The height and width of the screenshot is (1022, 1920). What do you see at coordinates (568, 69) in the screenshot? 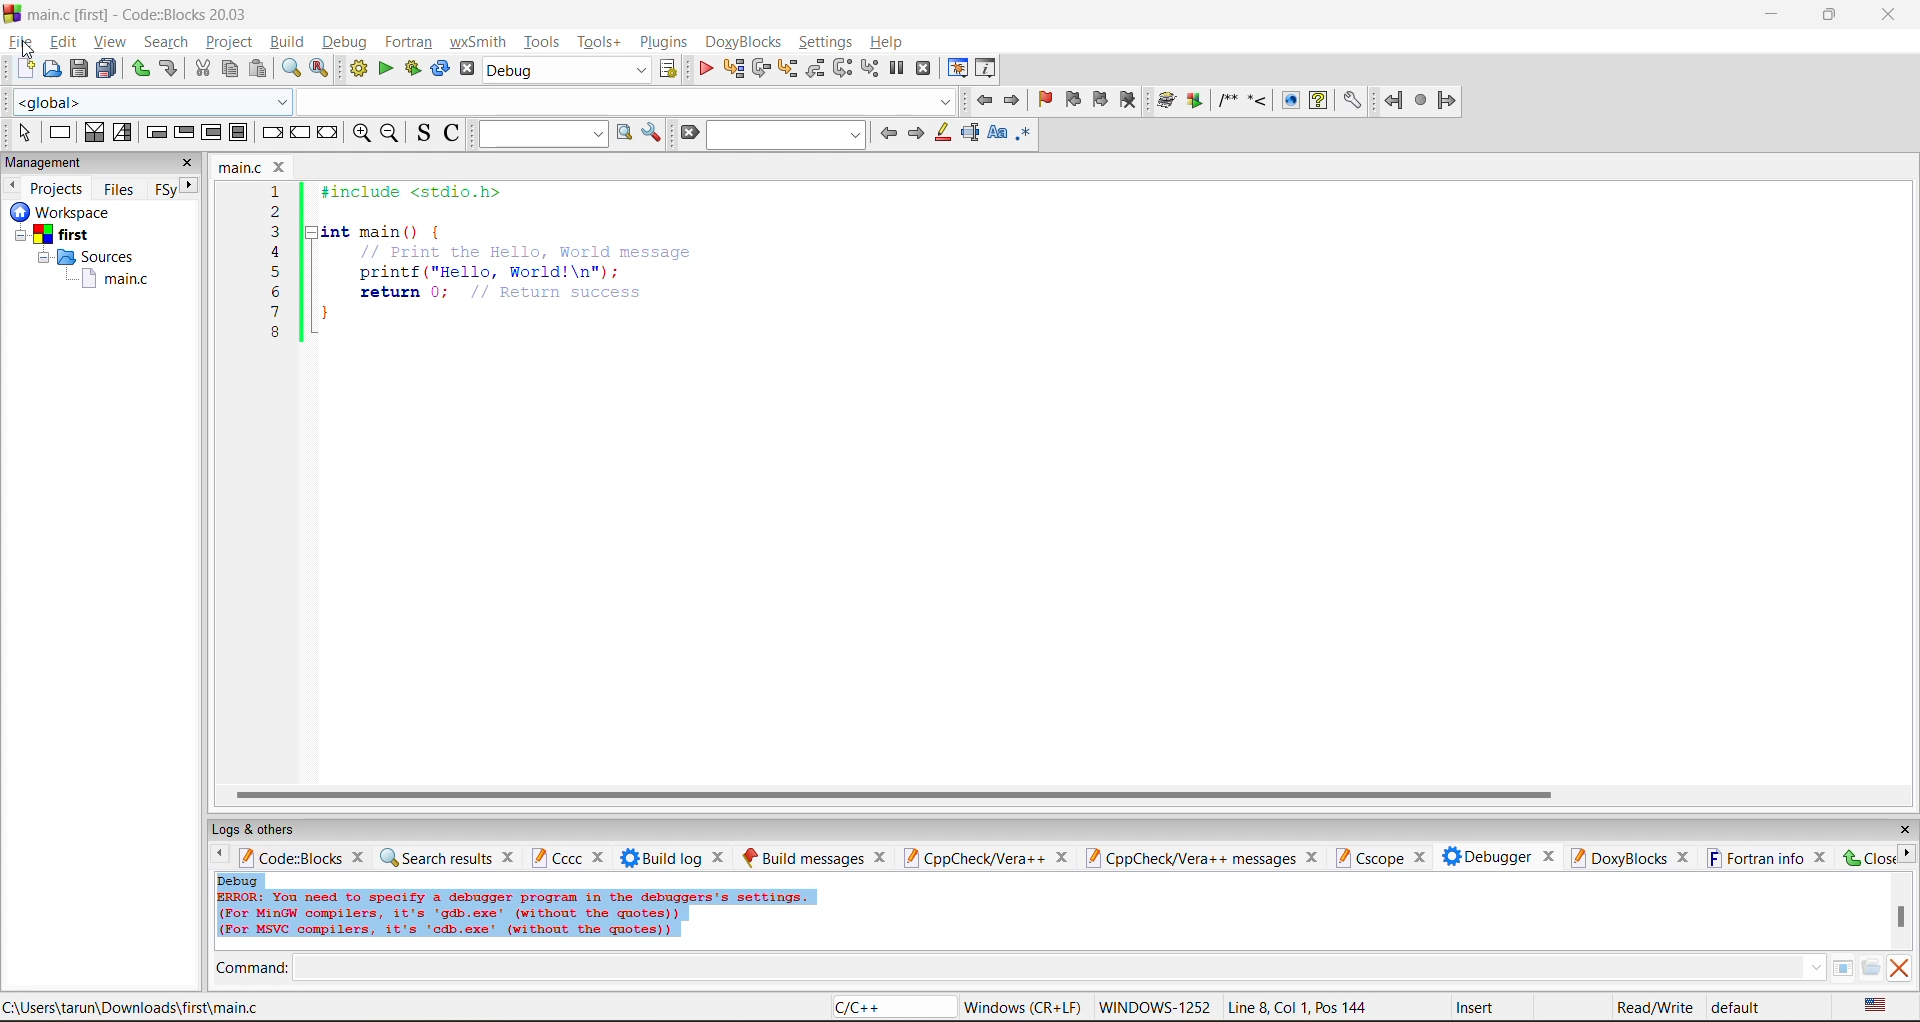
I see `build target` at bounding box center [568, 69].